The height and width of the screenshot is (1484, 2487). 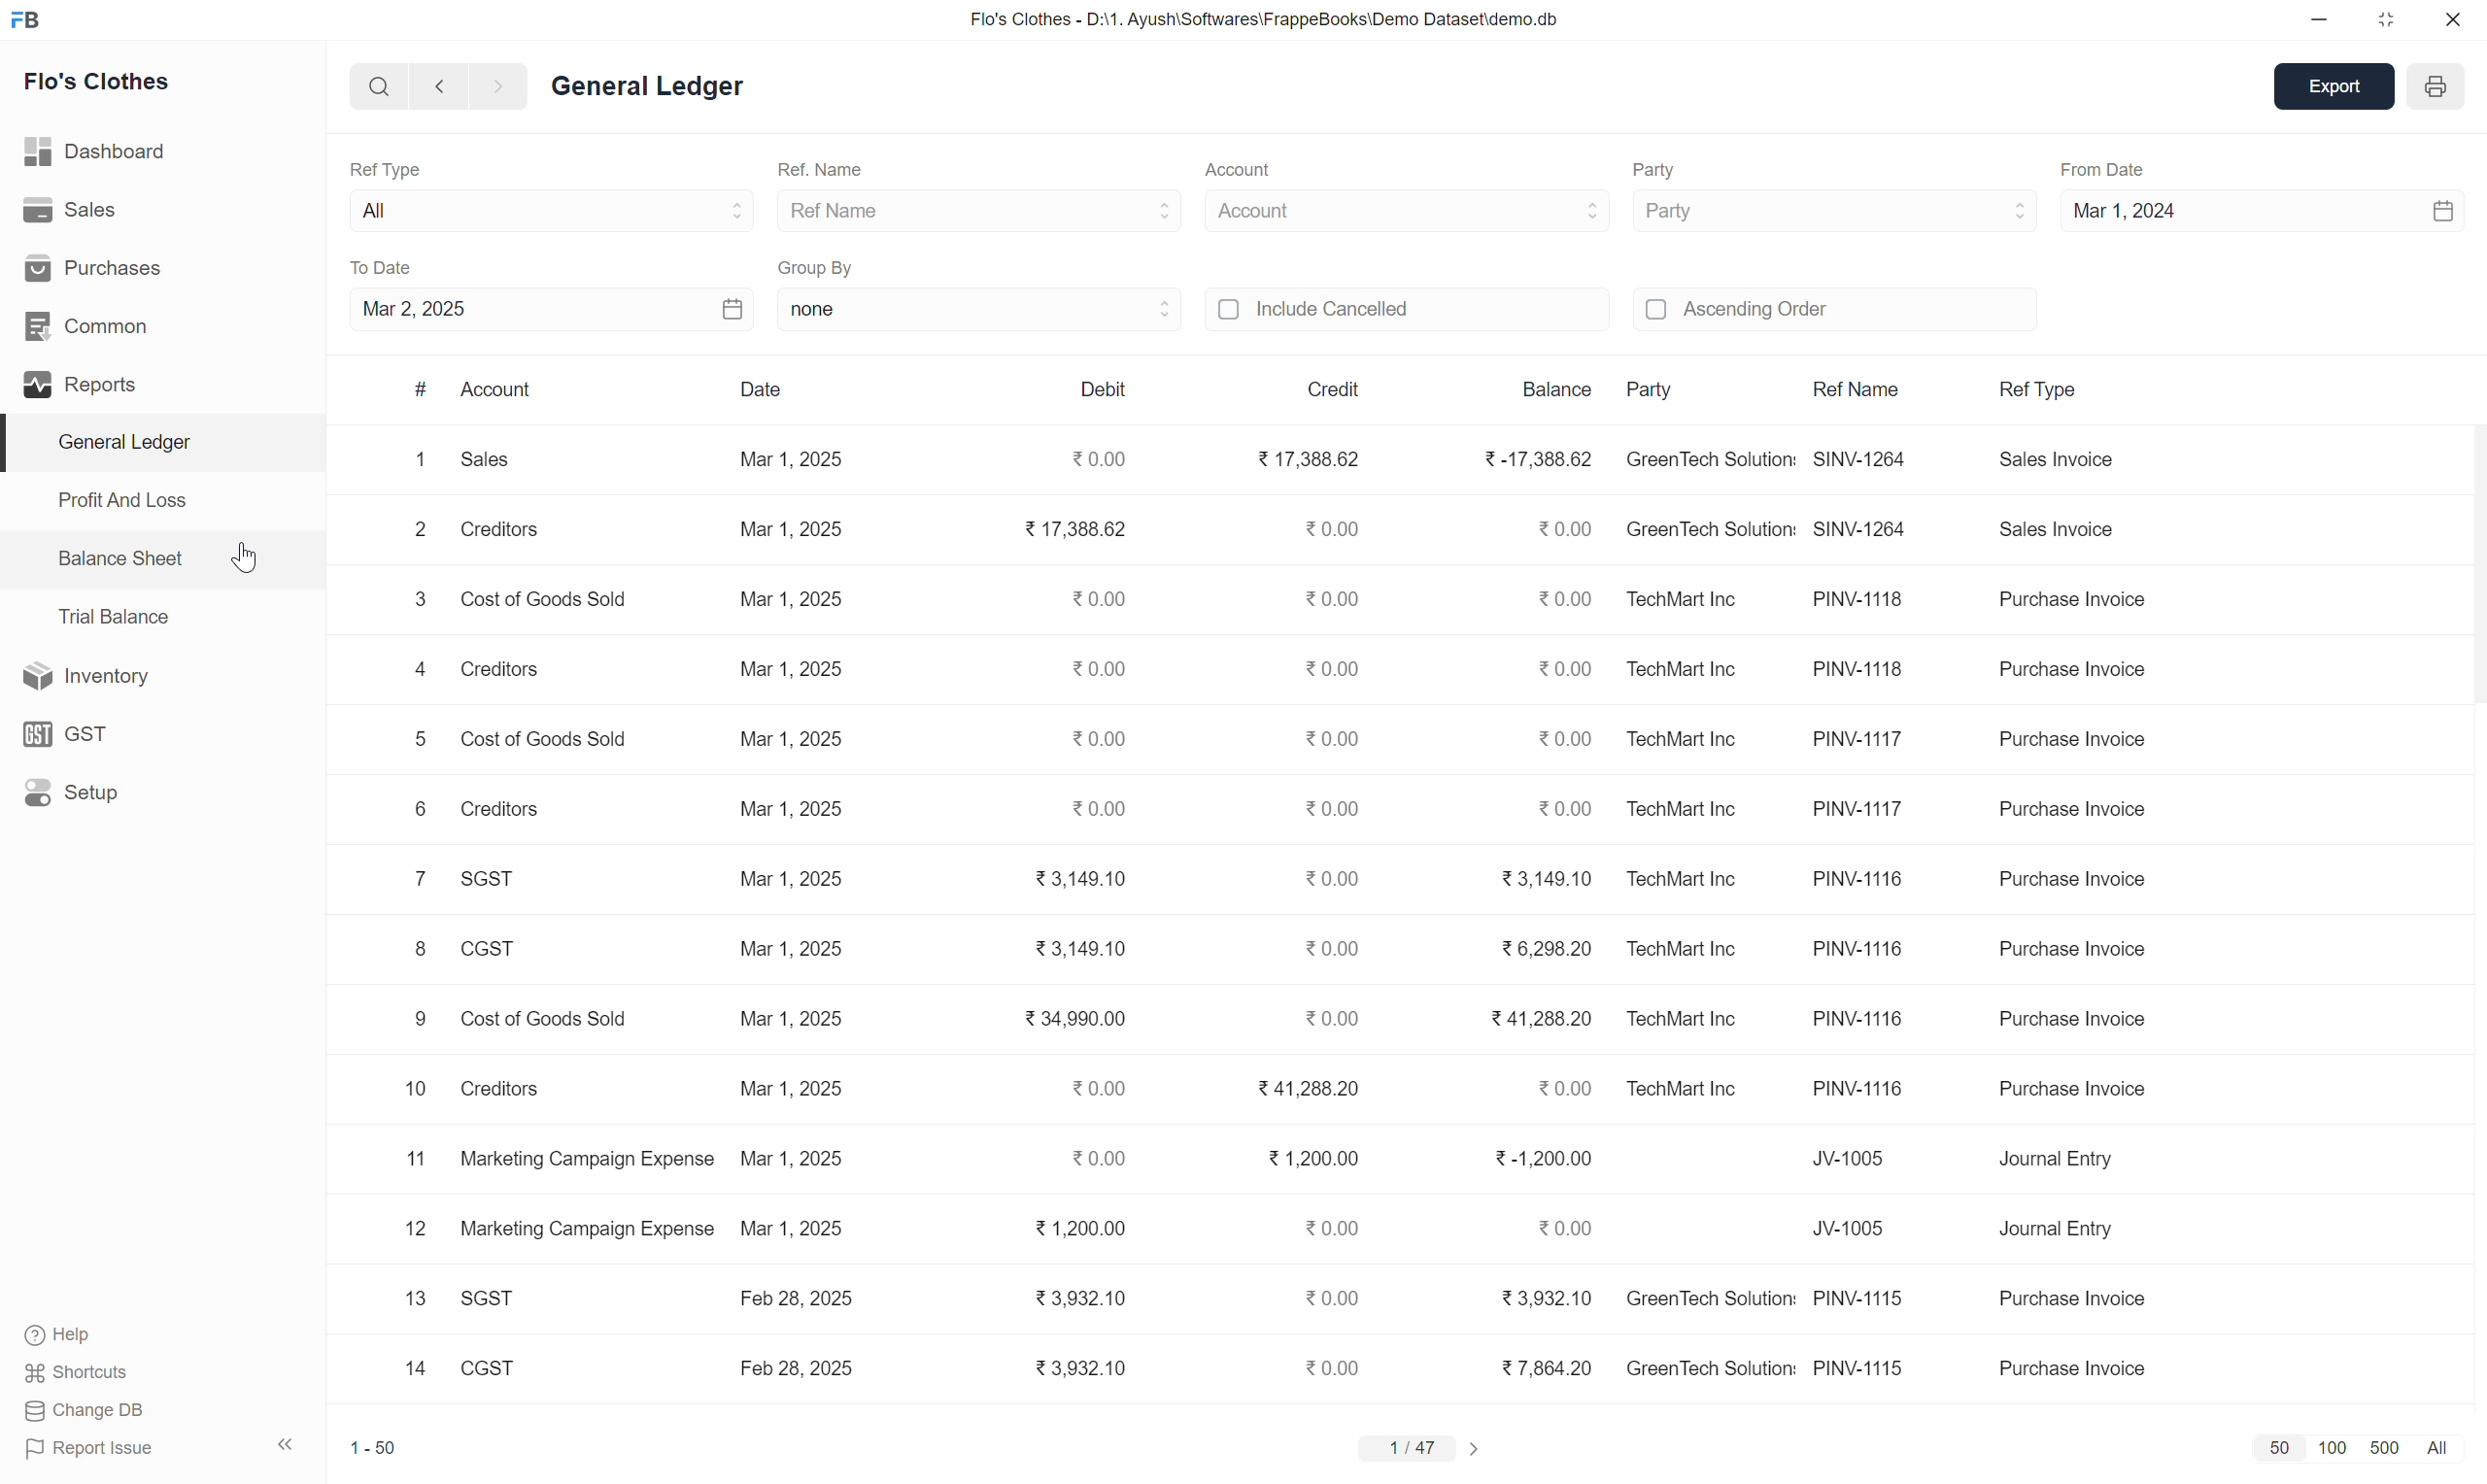 What do you see at coordinates (72, 729) in the screenshot?
I see `GST` at bounding box center [72, 729].